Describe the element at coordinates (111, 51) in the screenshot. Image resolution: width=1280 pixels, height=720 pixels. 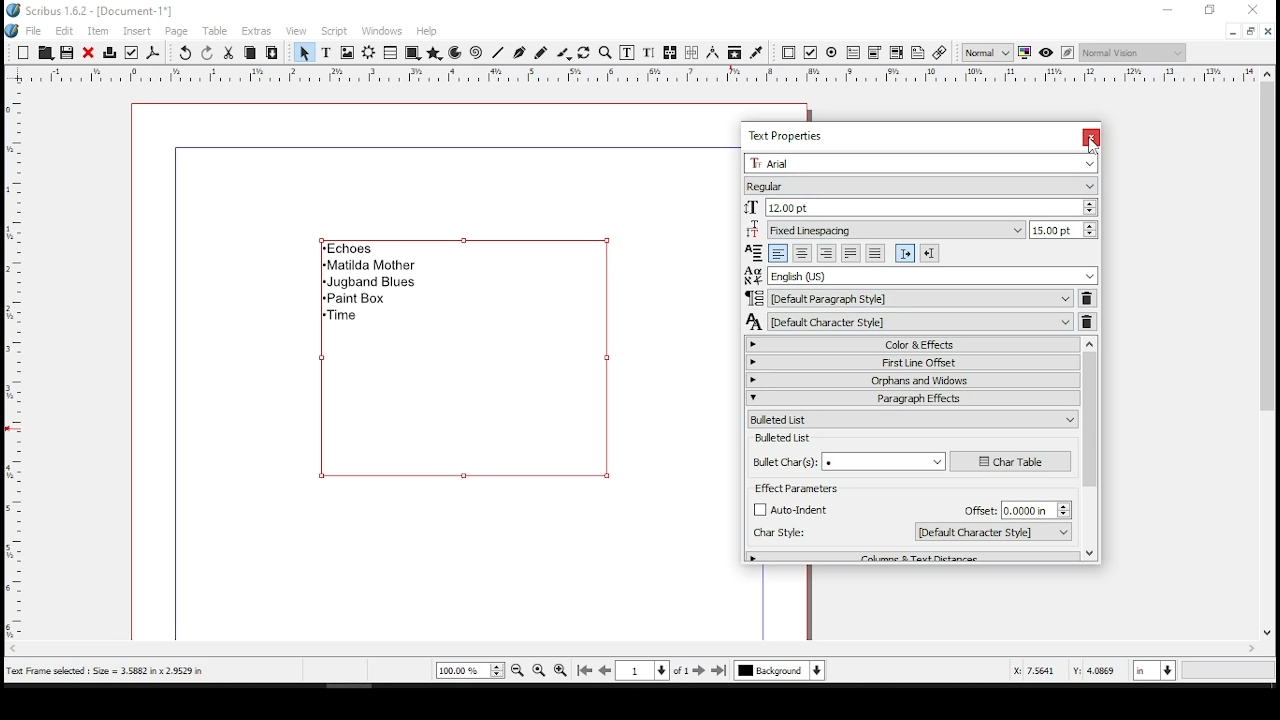
I see `print` at that location.